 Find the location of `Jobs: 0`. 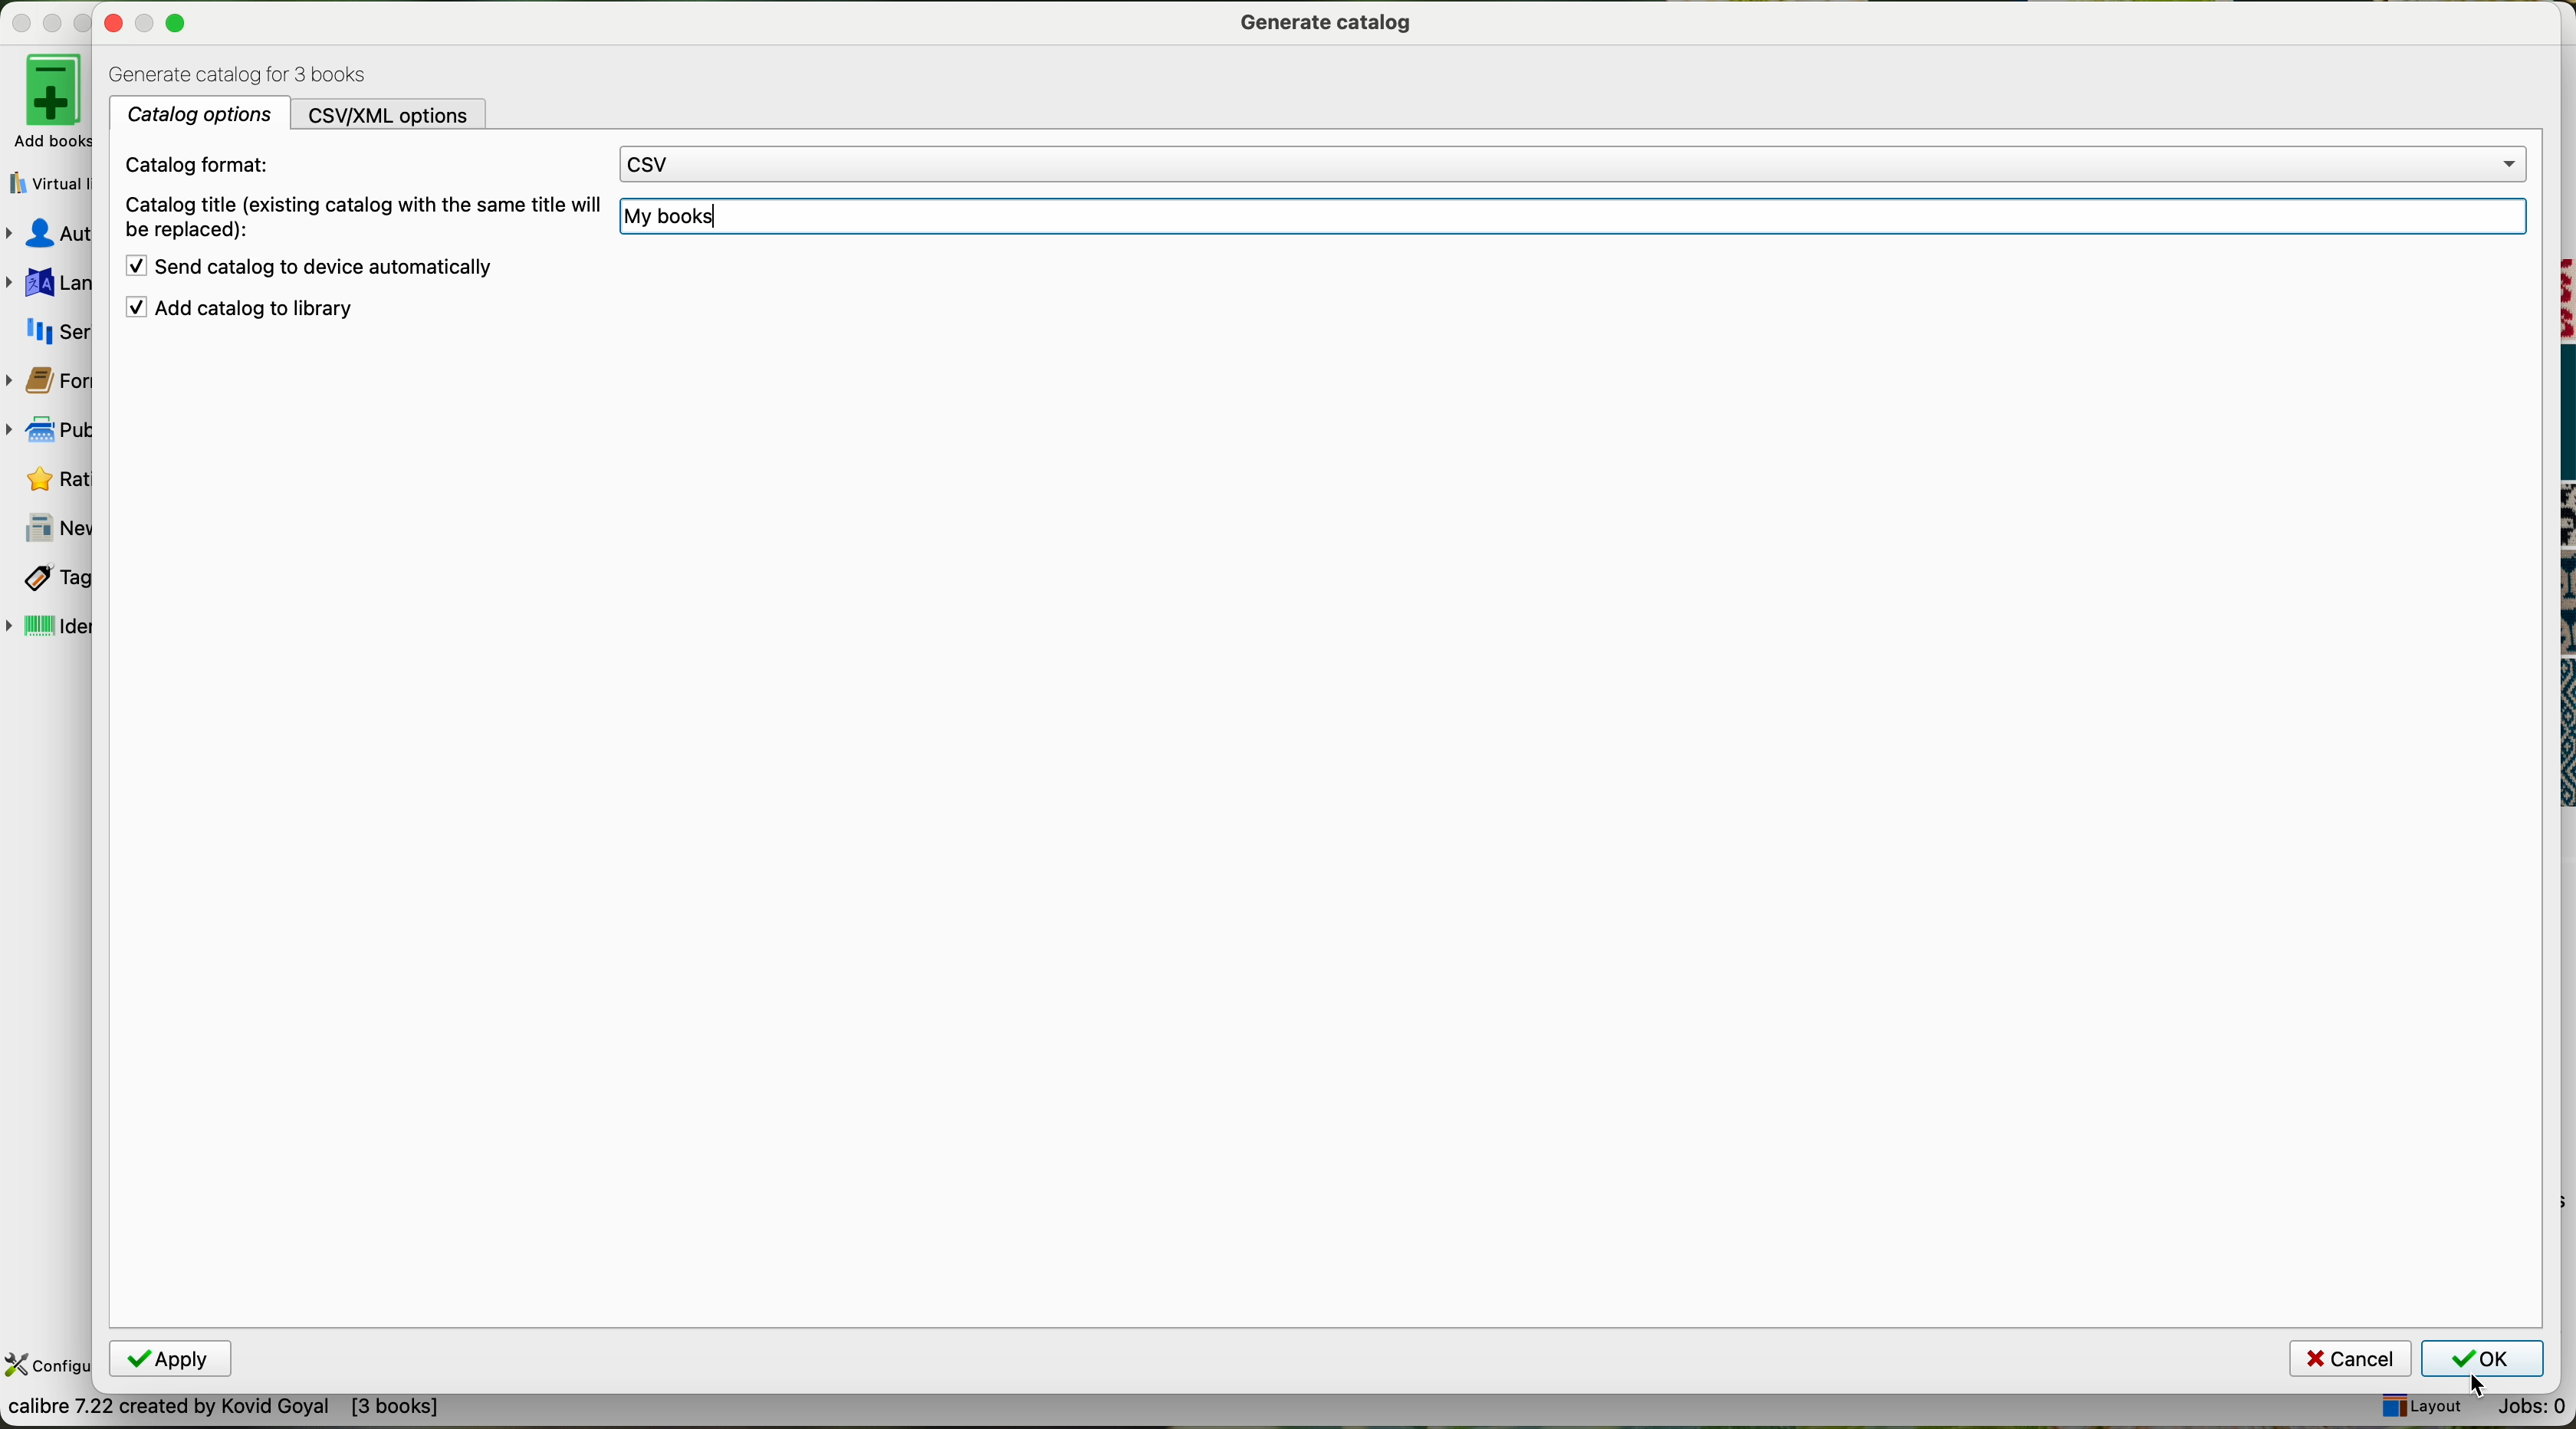

Jobs: 0 is located at coordinates (2534, 1403).